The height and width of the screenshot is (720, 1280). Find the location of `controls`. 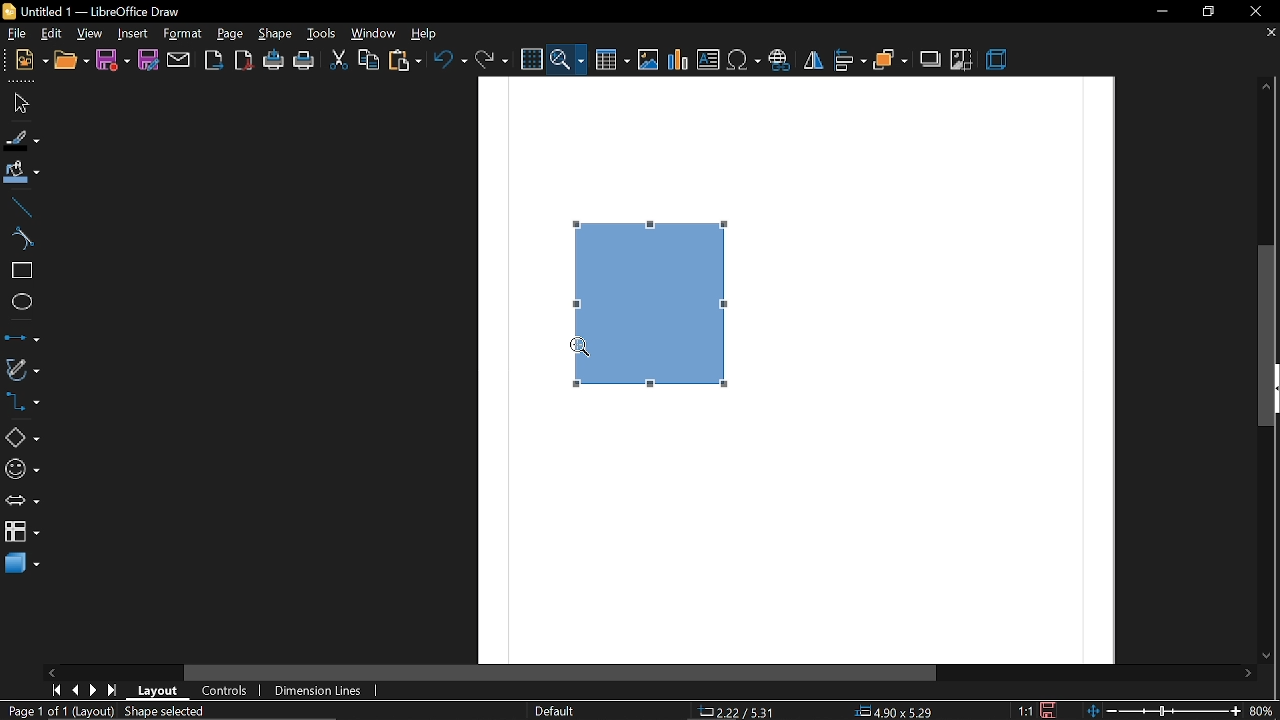

controls is located at coordinates (226, 691).